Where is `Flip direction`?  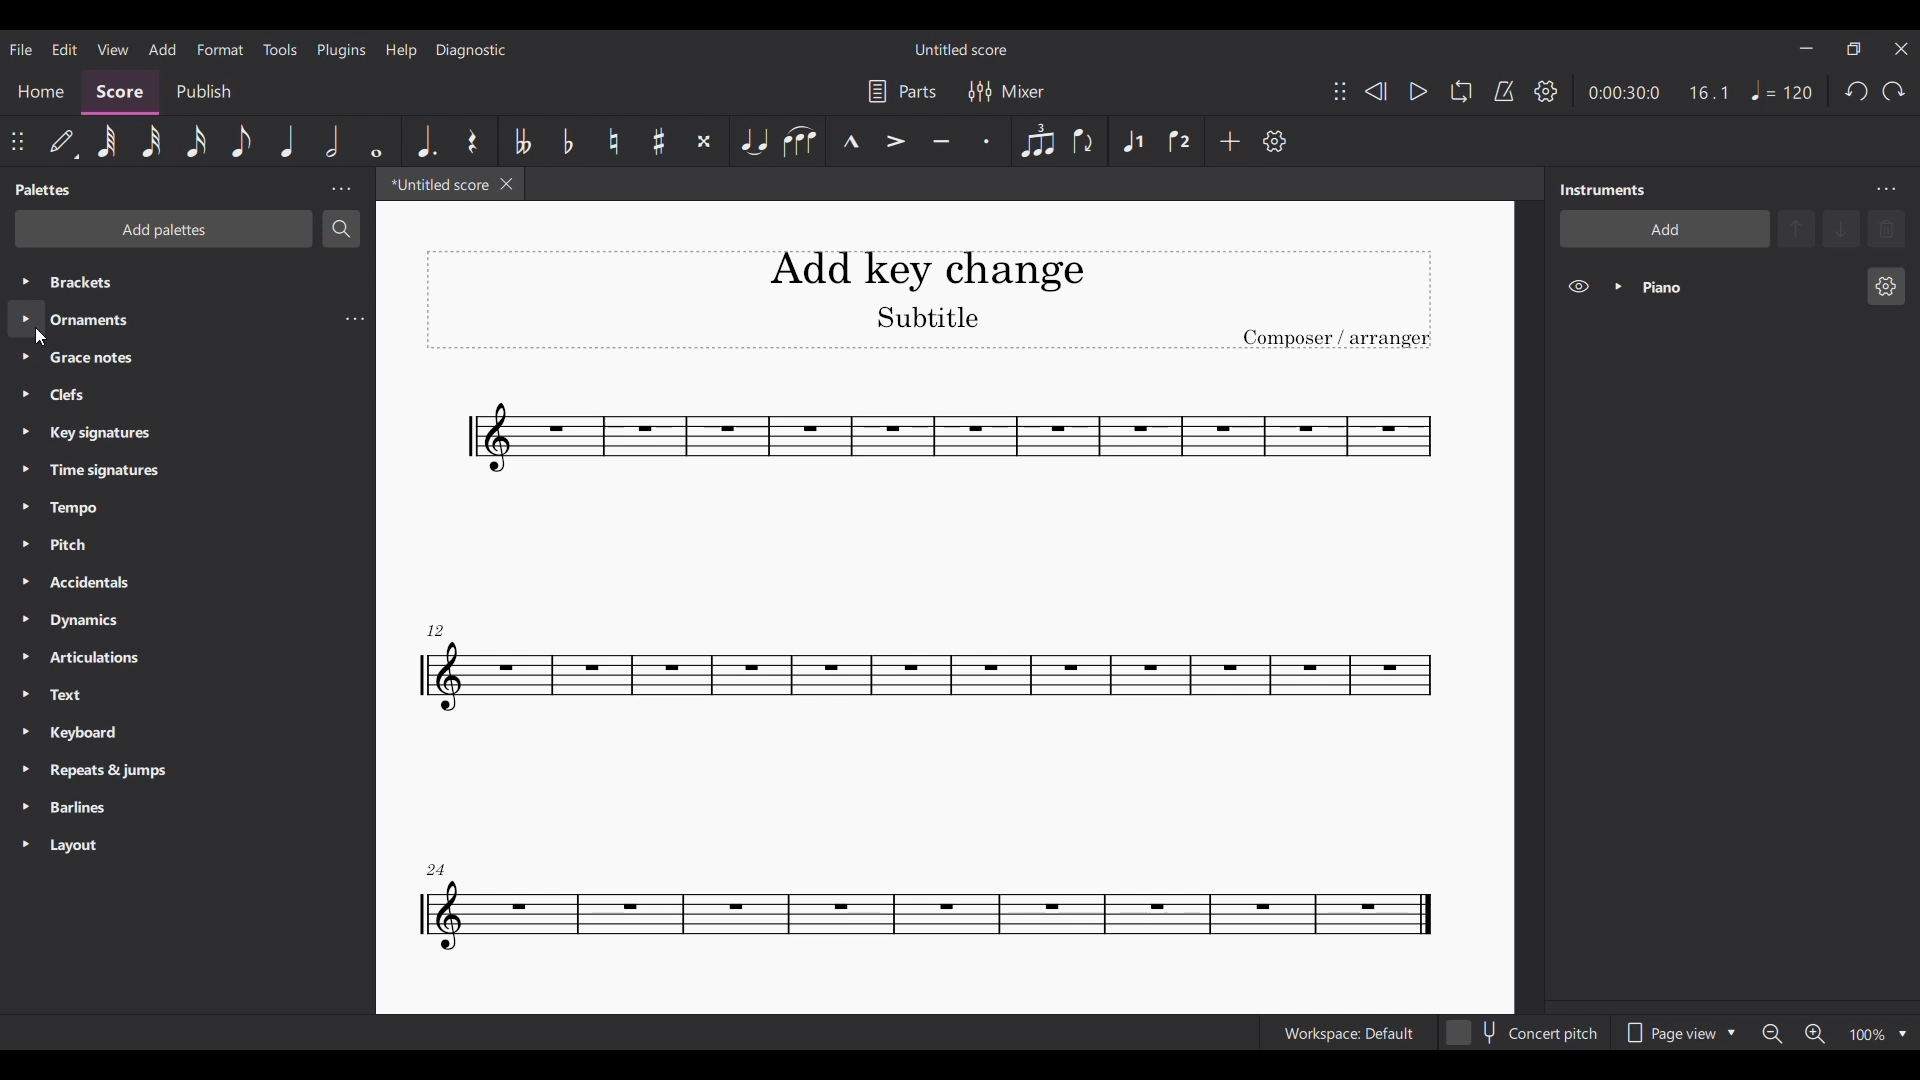
Flip direction is located at coordinates (1086, 141).